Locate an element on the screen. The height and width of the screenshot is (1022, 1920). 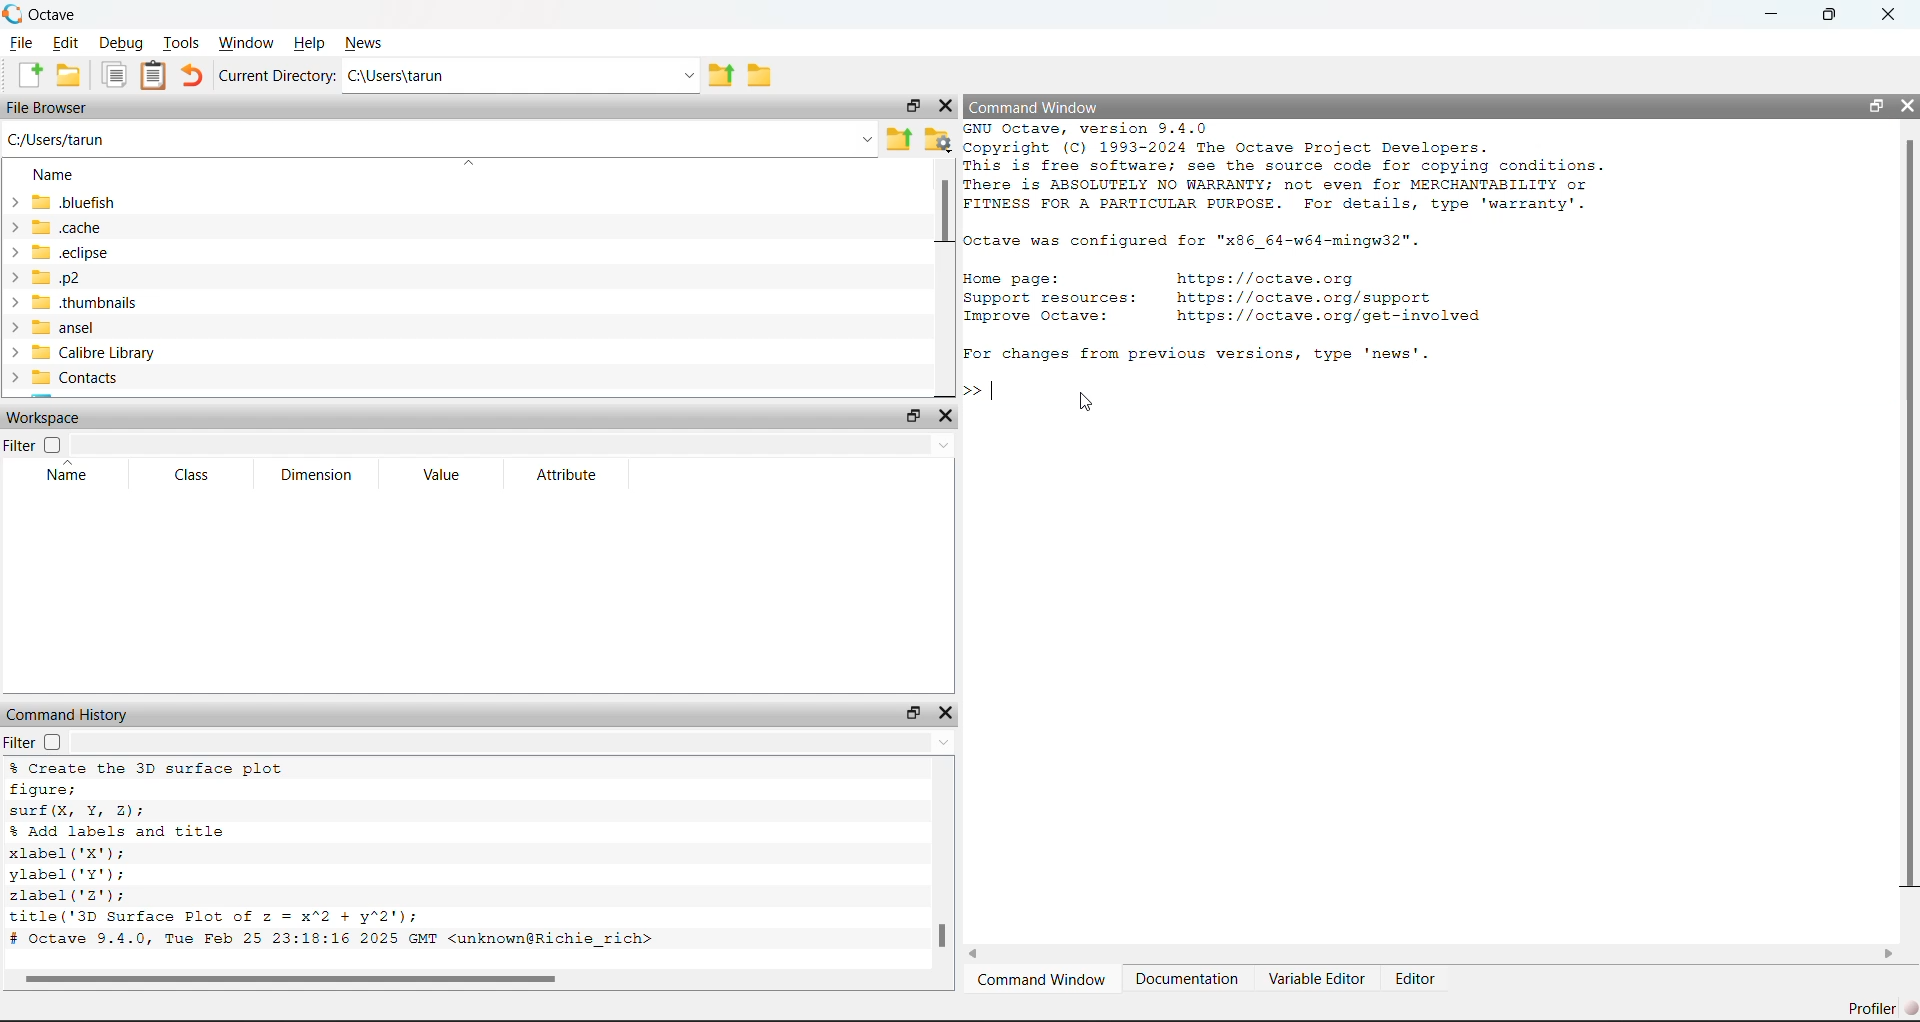
GNU Octave, version 9.4.0

copyright (C) 1993-2024 The Octave Project Developers.

This is free software; see the source code for copying conditions.
There is ABSOLUTELY NO WARRANTY; not even for MERCHANTABILITY or
FITNESS FOR A PARTICULAR PURPOSE. For details, type 'warranty'. is located at coordinates (1296, 167).